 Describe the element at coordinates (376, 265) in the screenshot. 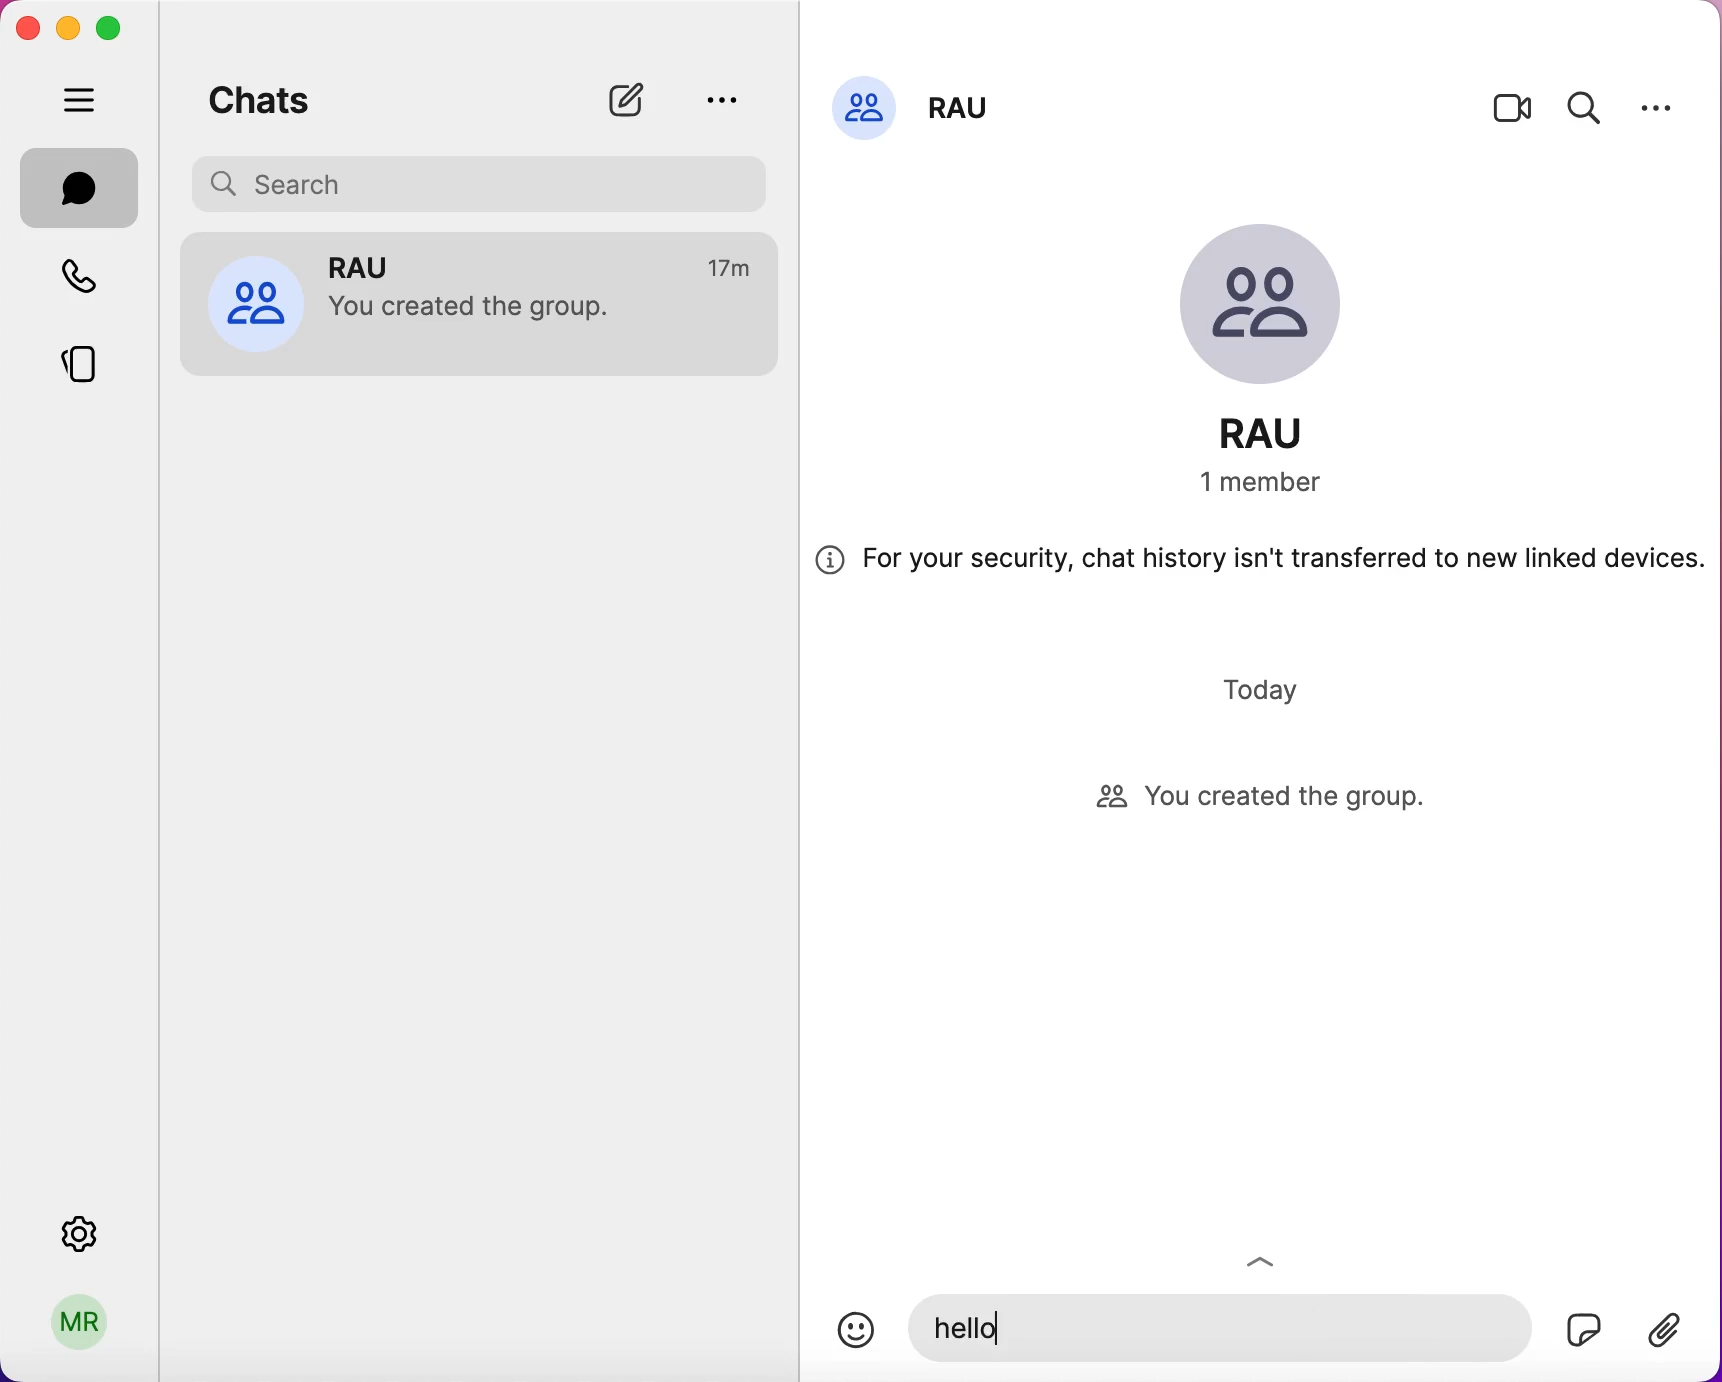

I see `group ` at that location.